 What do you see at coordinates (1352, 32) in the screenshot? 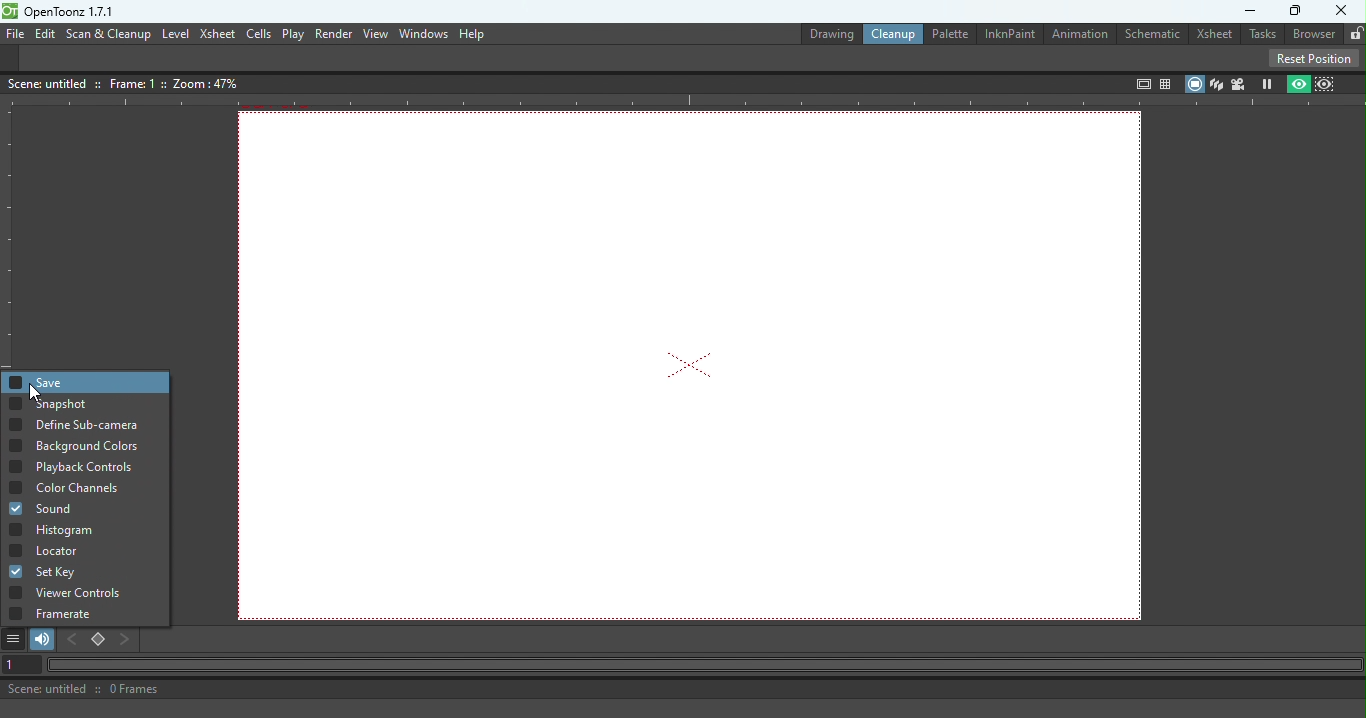
I see `Lock rooms tab` at bounding box center [1352, 32].